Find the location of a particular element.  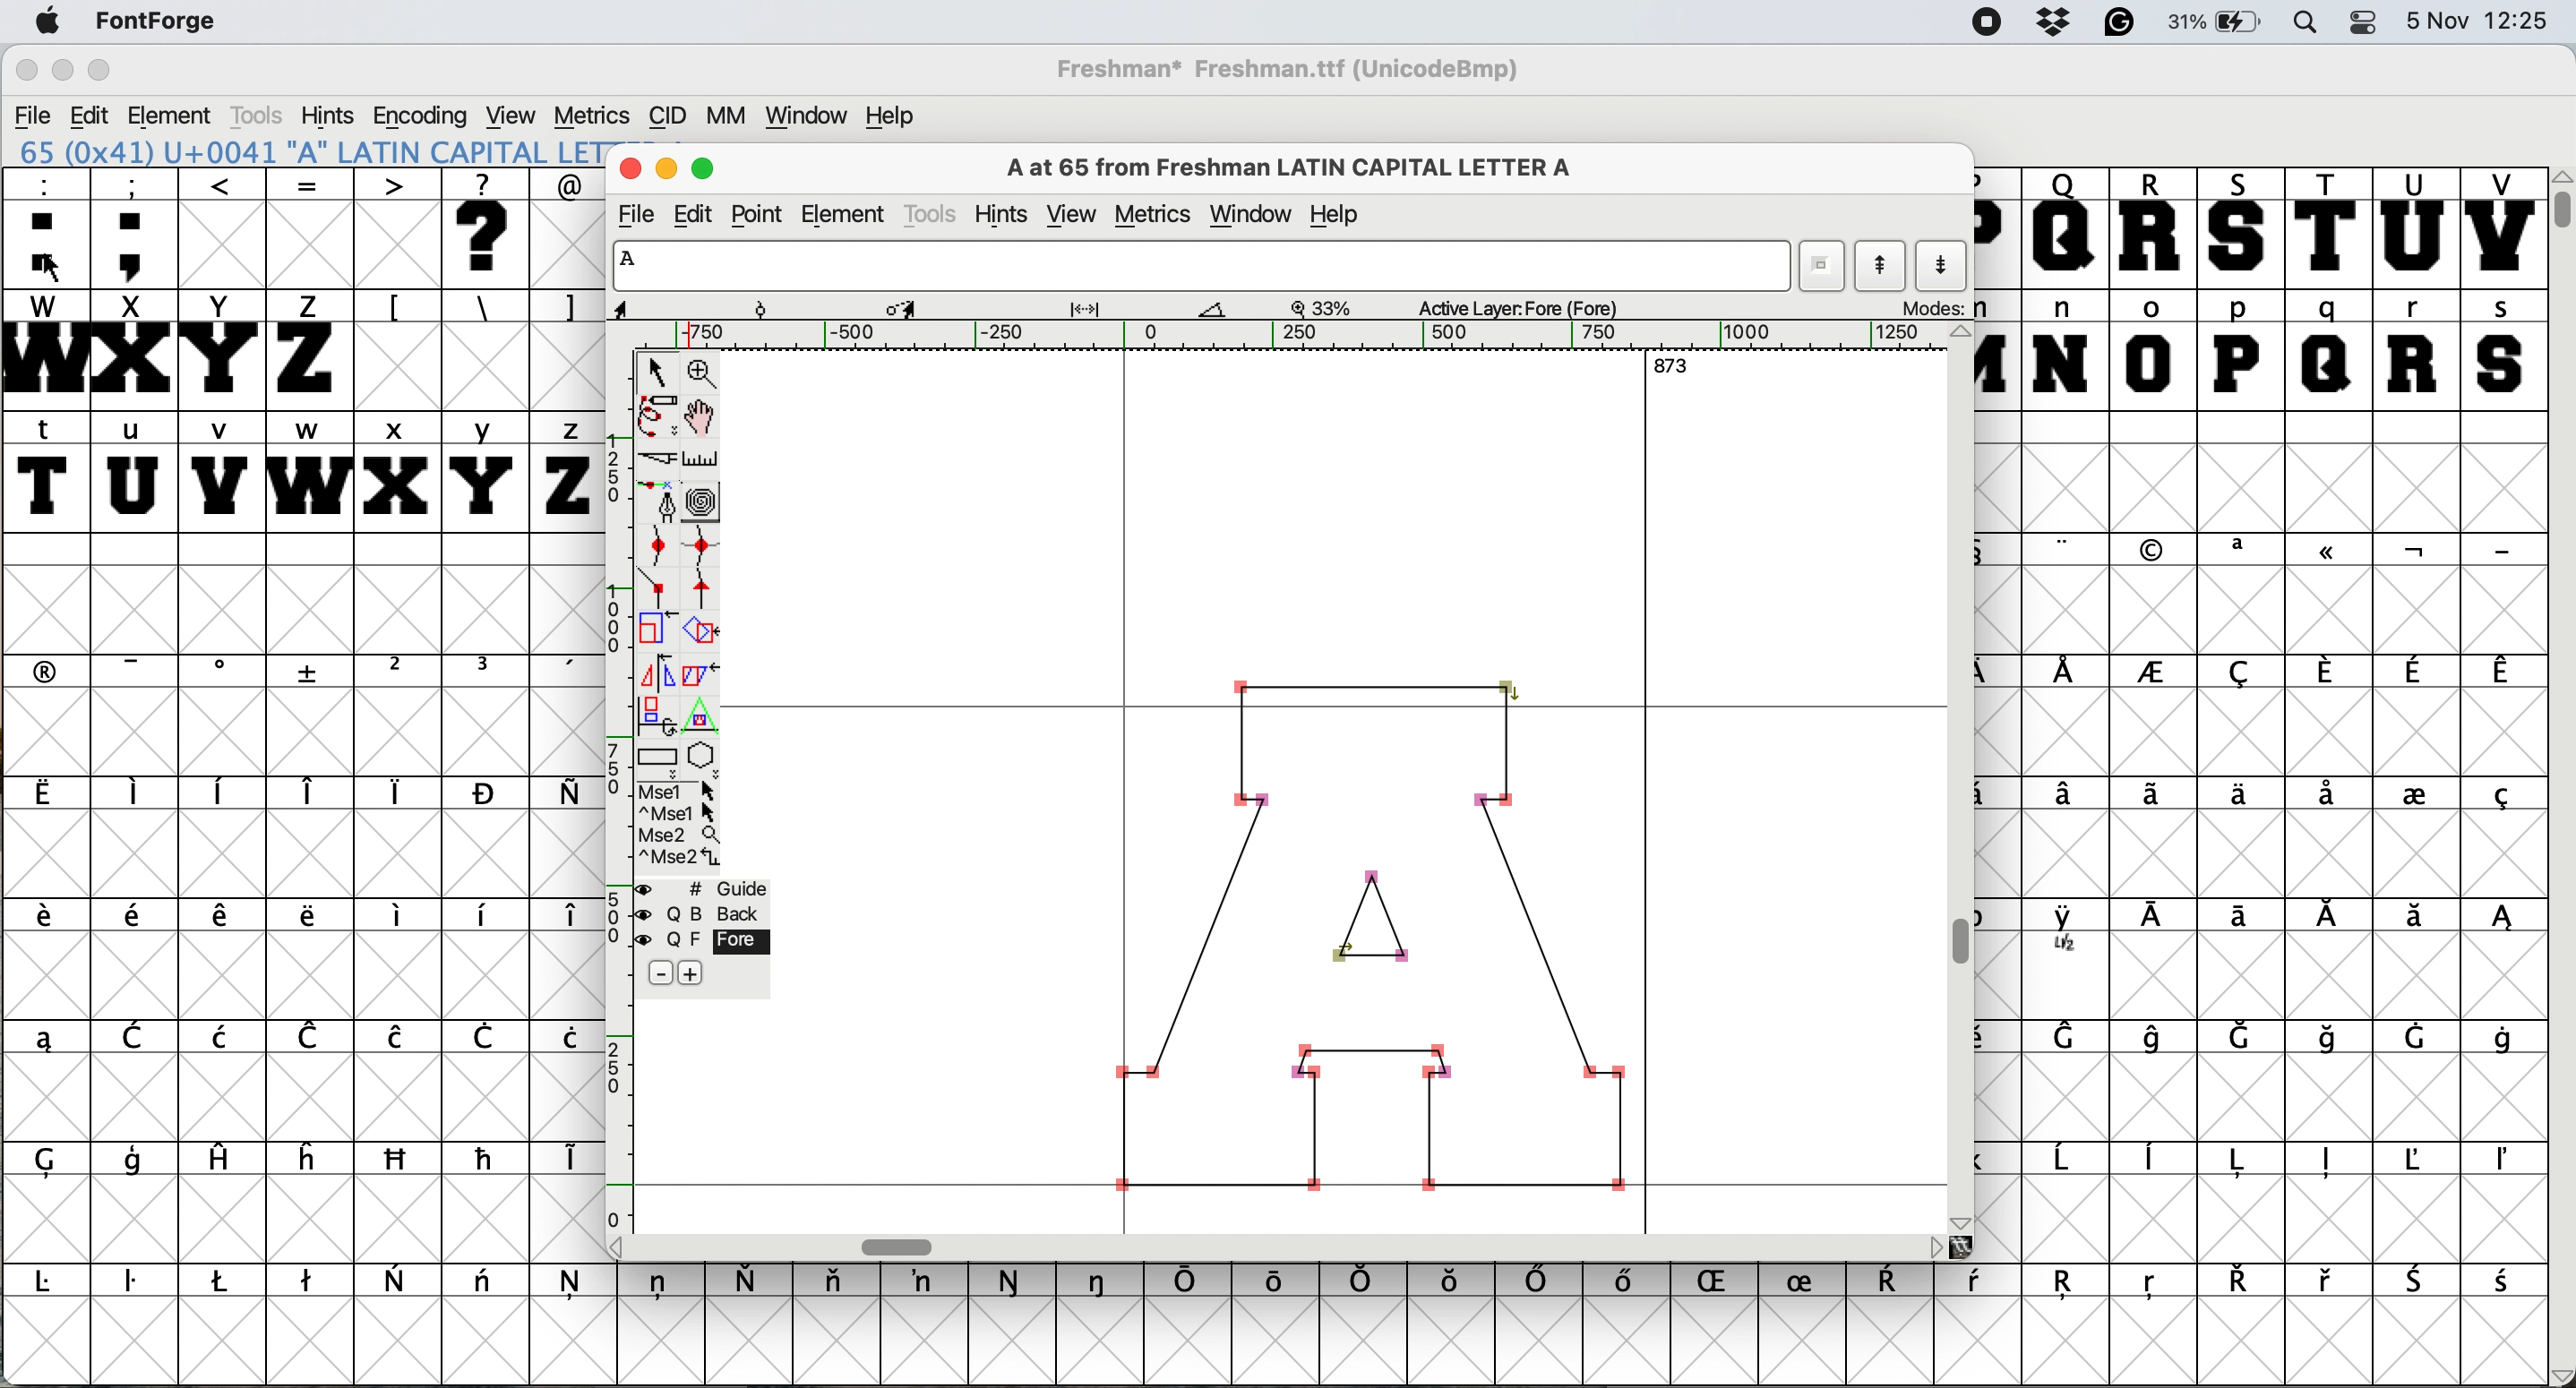

fore is located at coordinates (704, 943).